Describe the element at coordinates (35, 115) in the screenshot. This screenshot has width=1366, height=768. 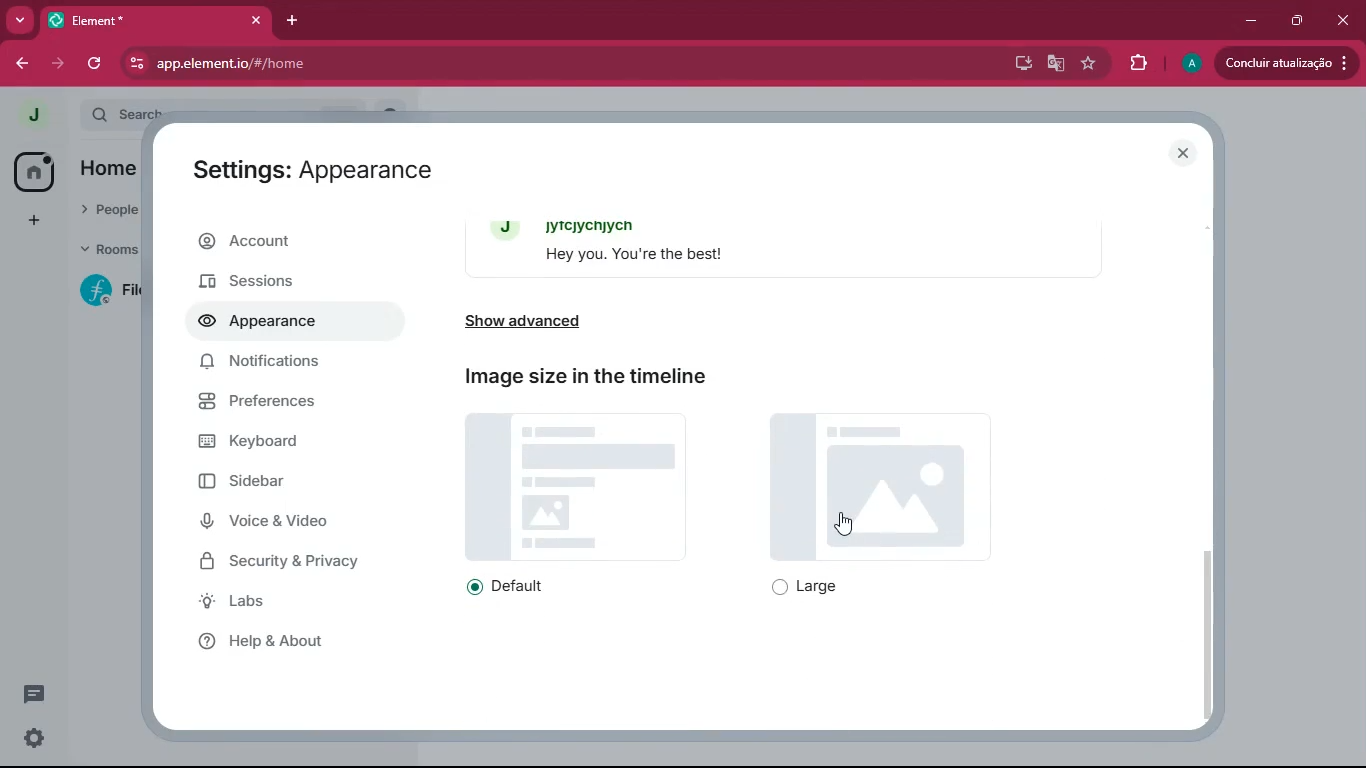
I see `profile` at that location.